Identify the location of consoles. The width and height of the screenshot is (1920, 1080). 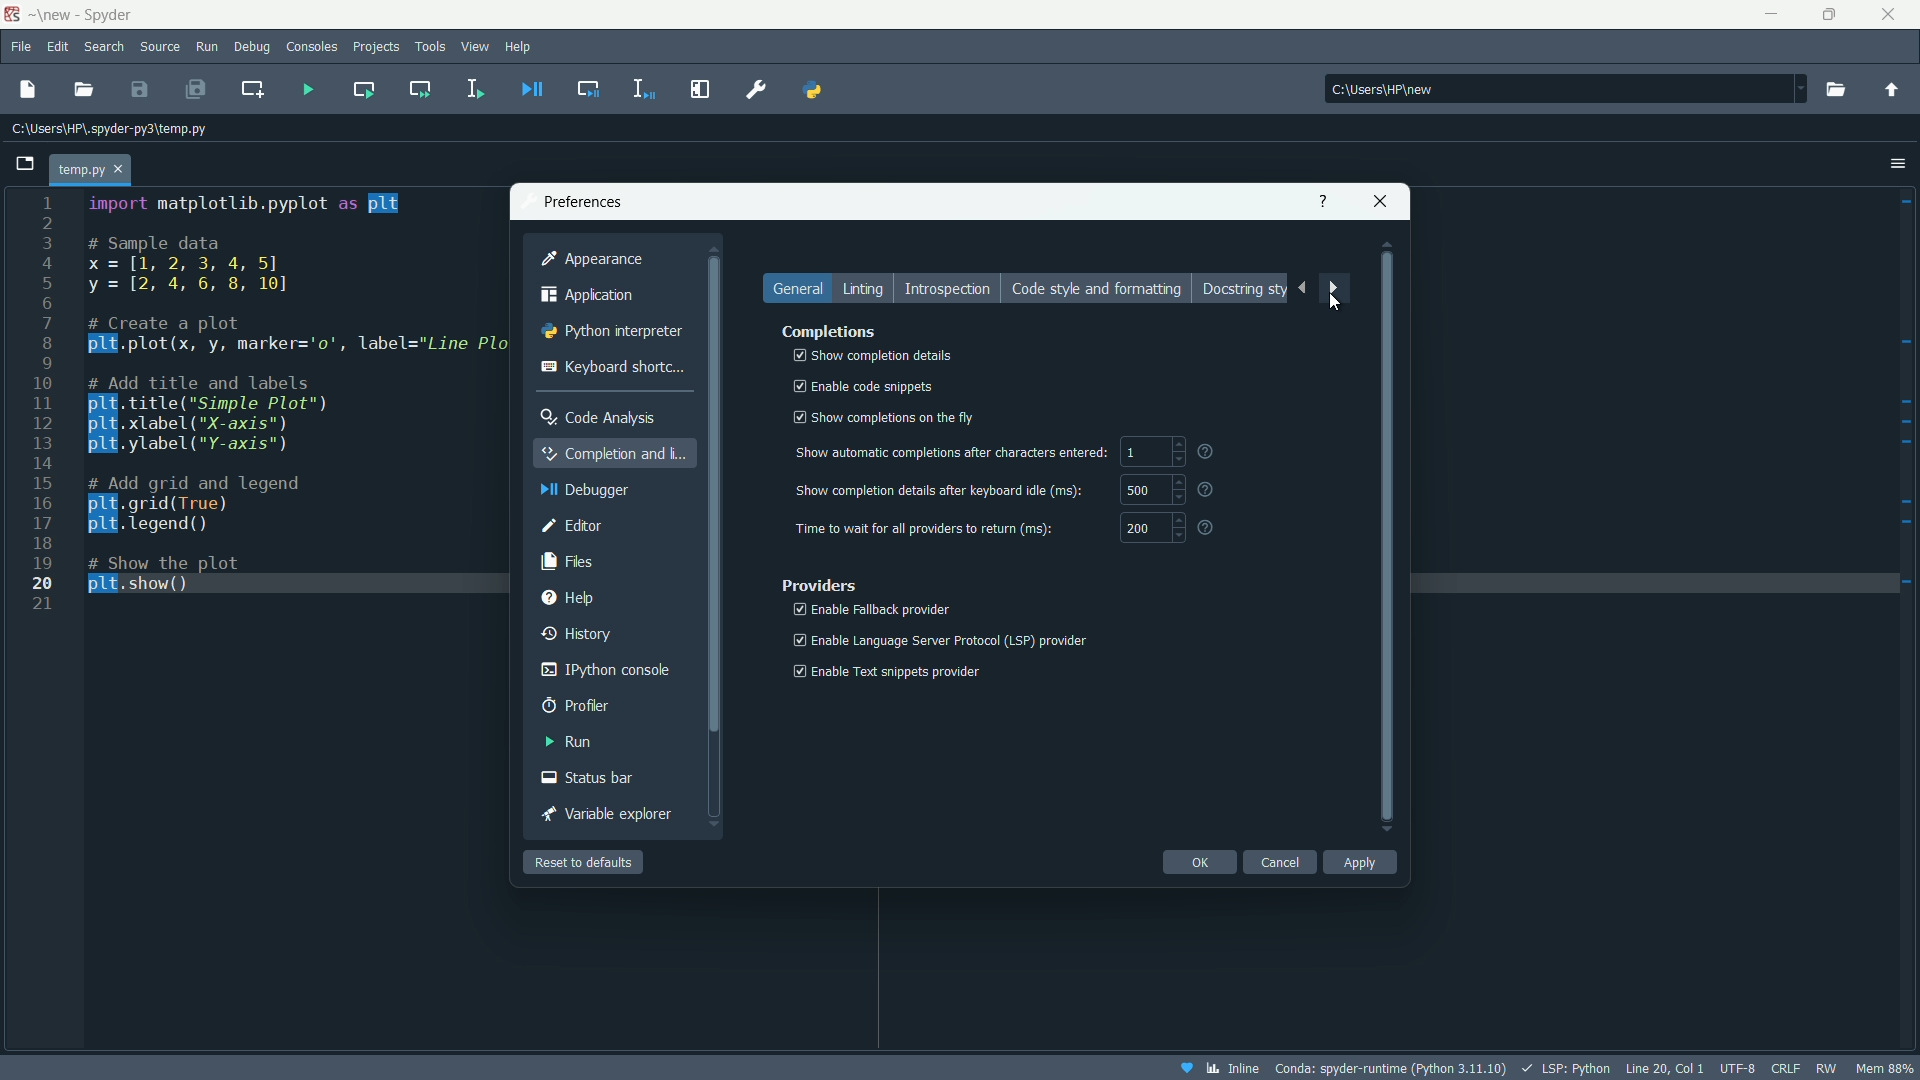
(313, 47).